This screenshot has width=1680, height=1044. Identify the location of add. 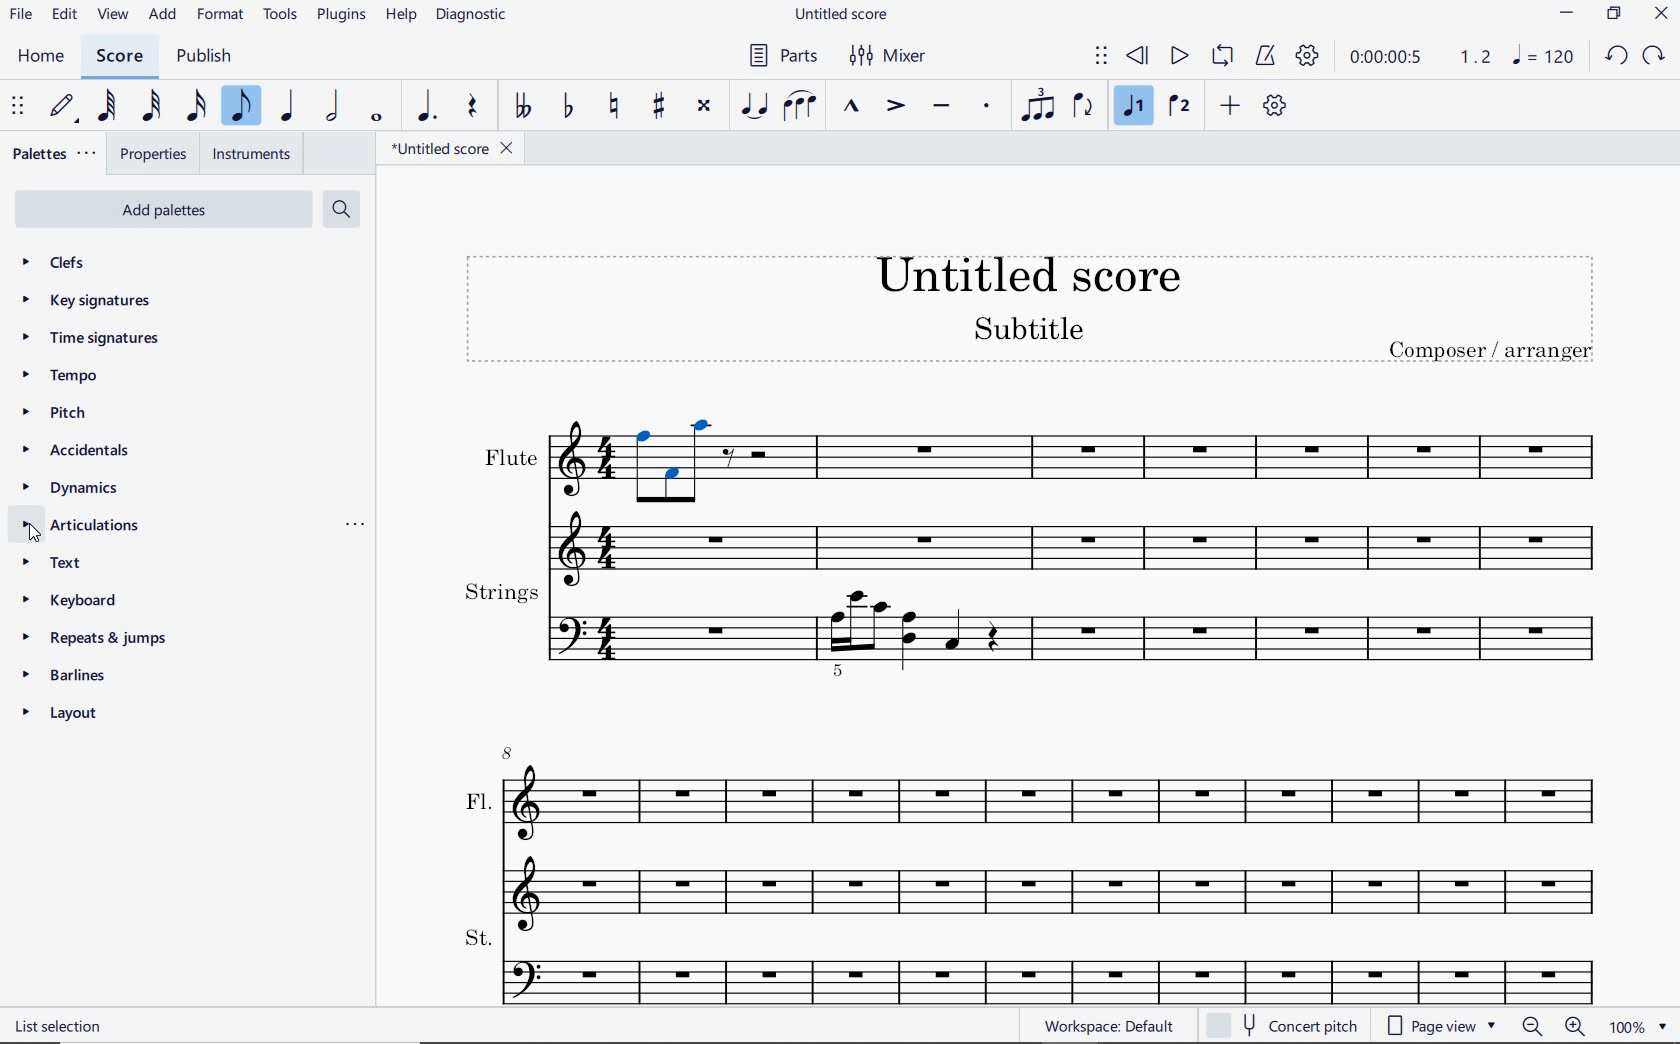
(163, 16).